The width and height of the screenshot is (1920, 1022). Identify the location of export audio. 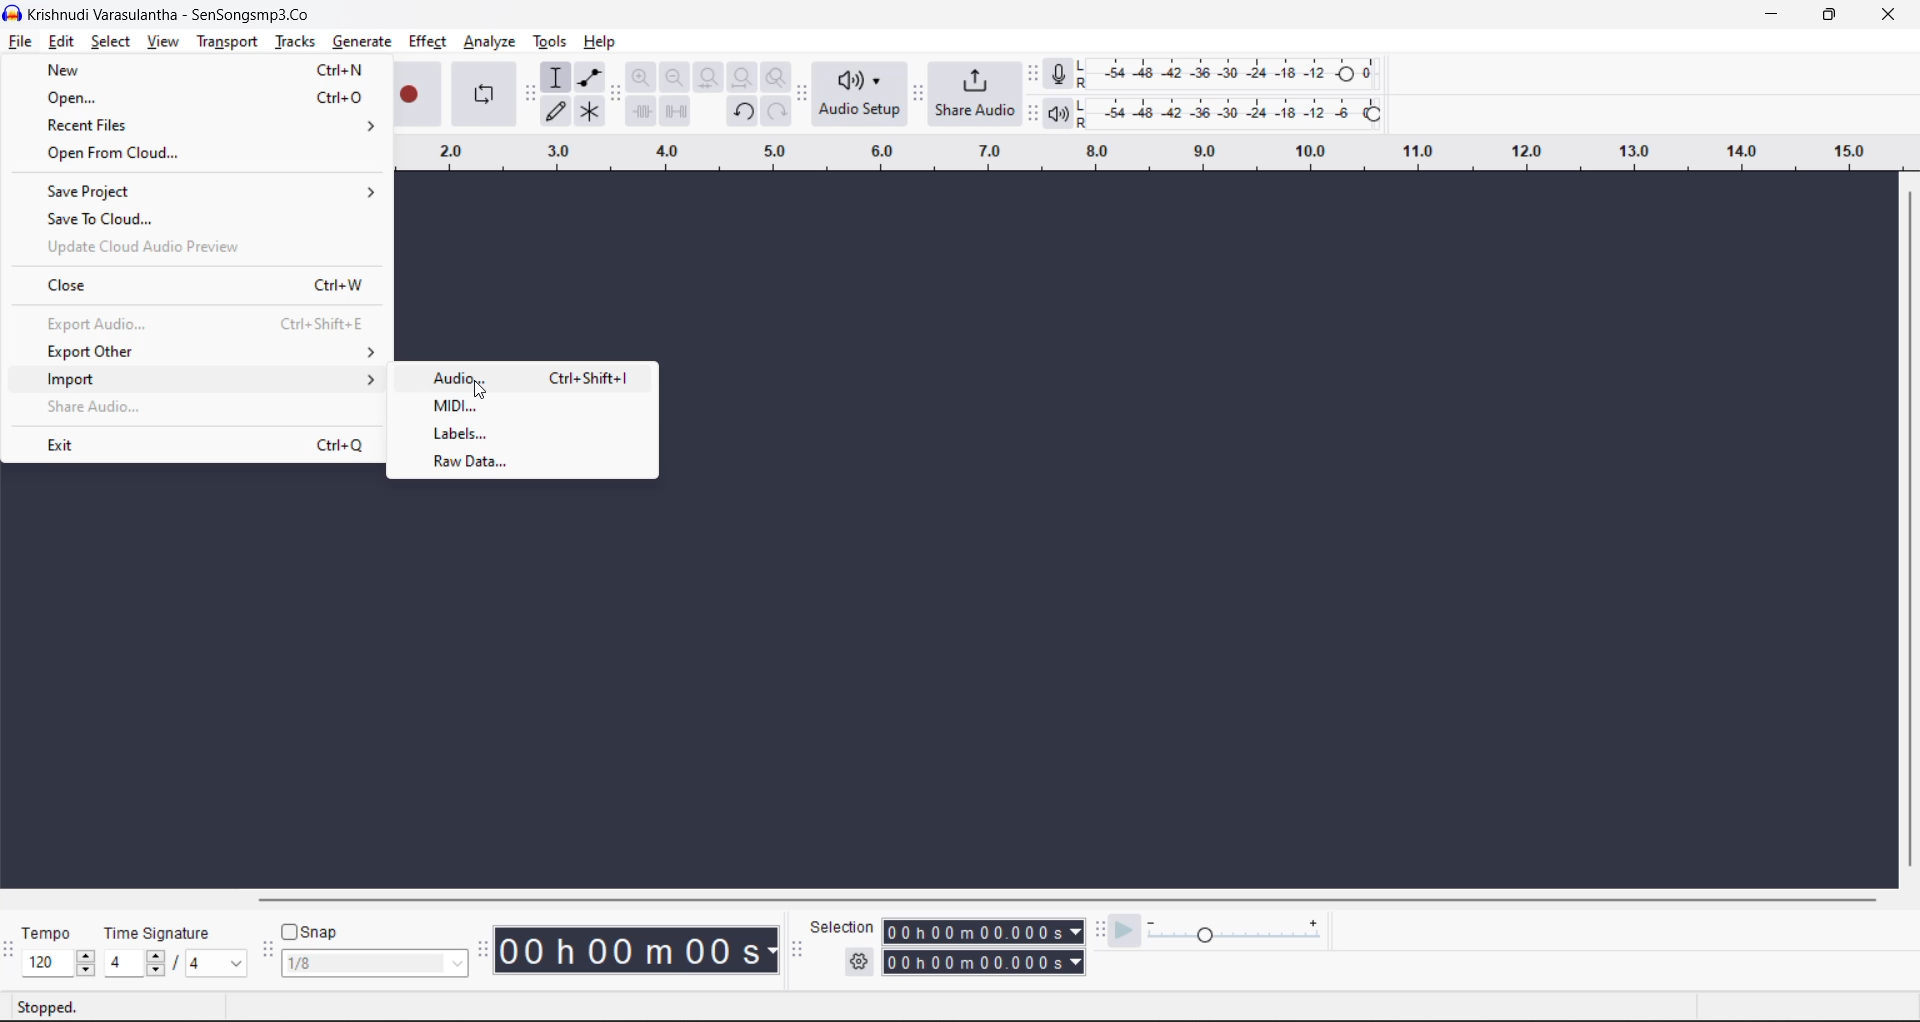
(207, 322).